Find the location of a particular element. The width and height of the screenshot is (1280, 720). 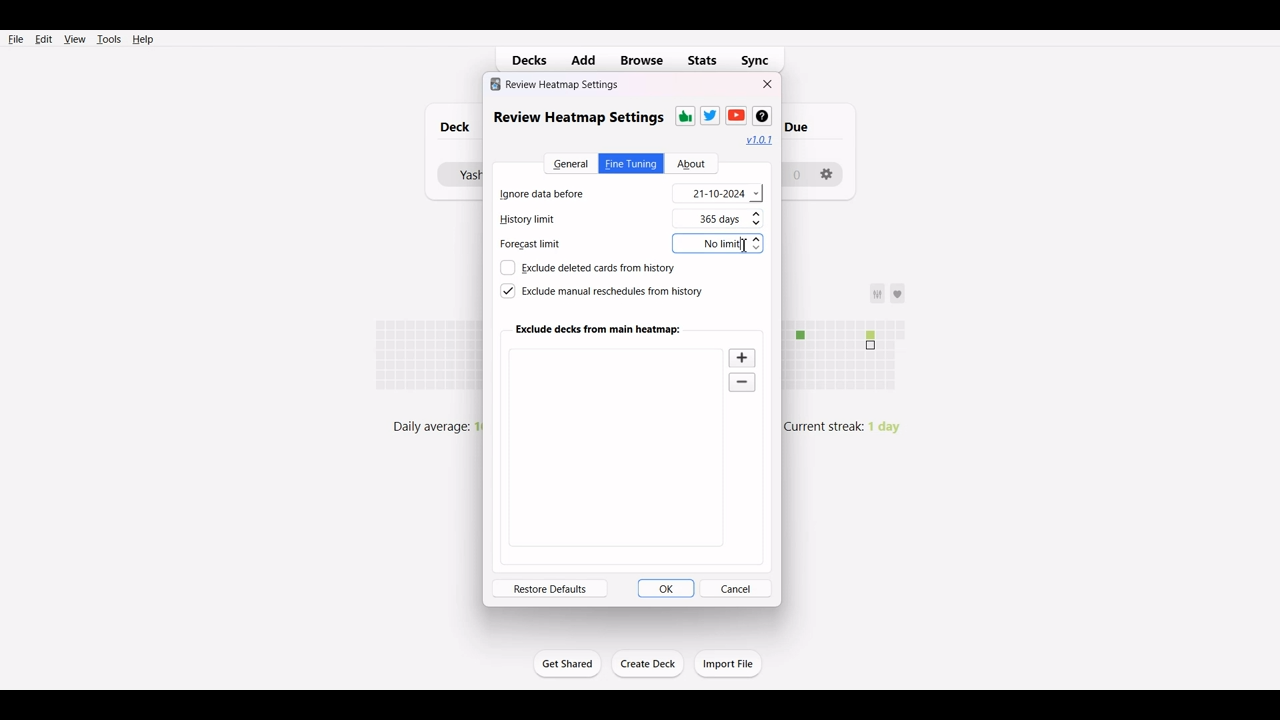

no limit is located at coordinates (717, 244).